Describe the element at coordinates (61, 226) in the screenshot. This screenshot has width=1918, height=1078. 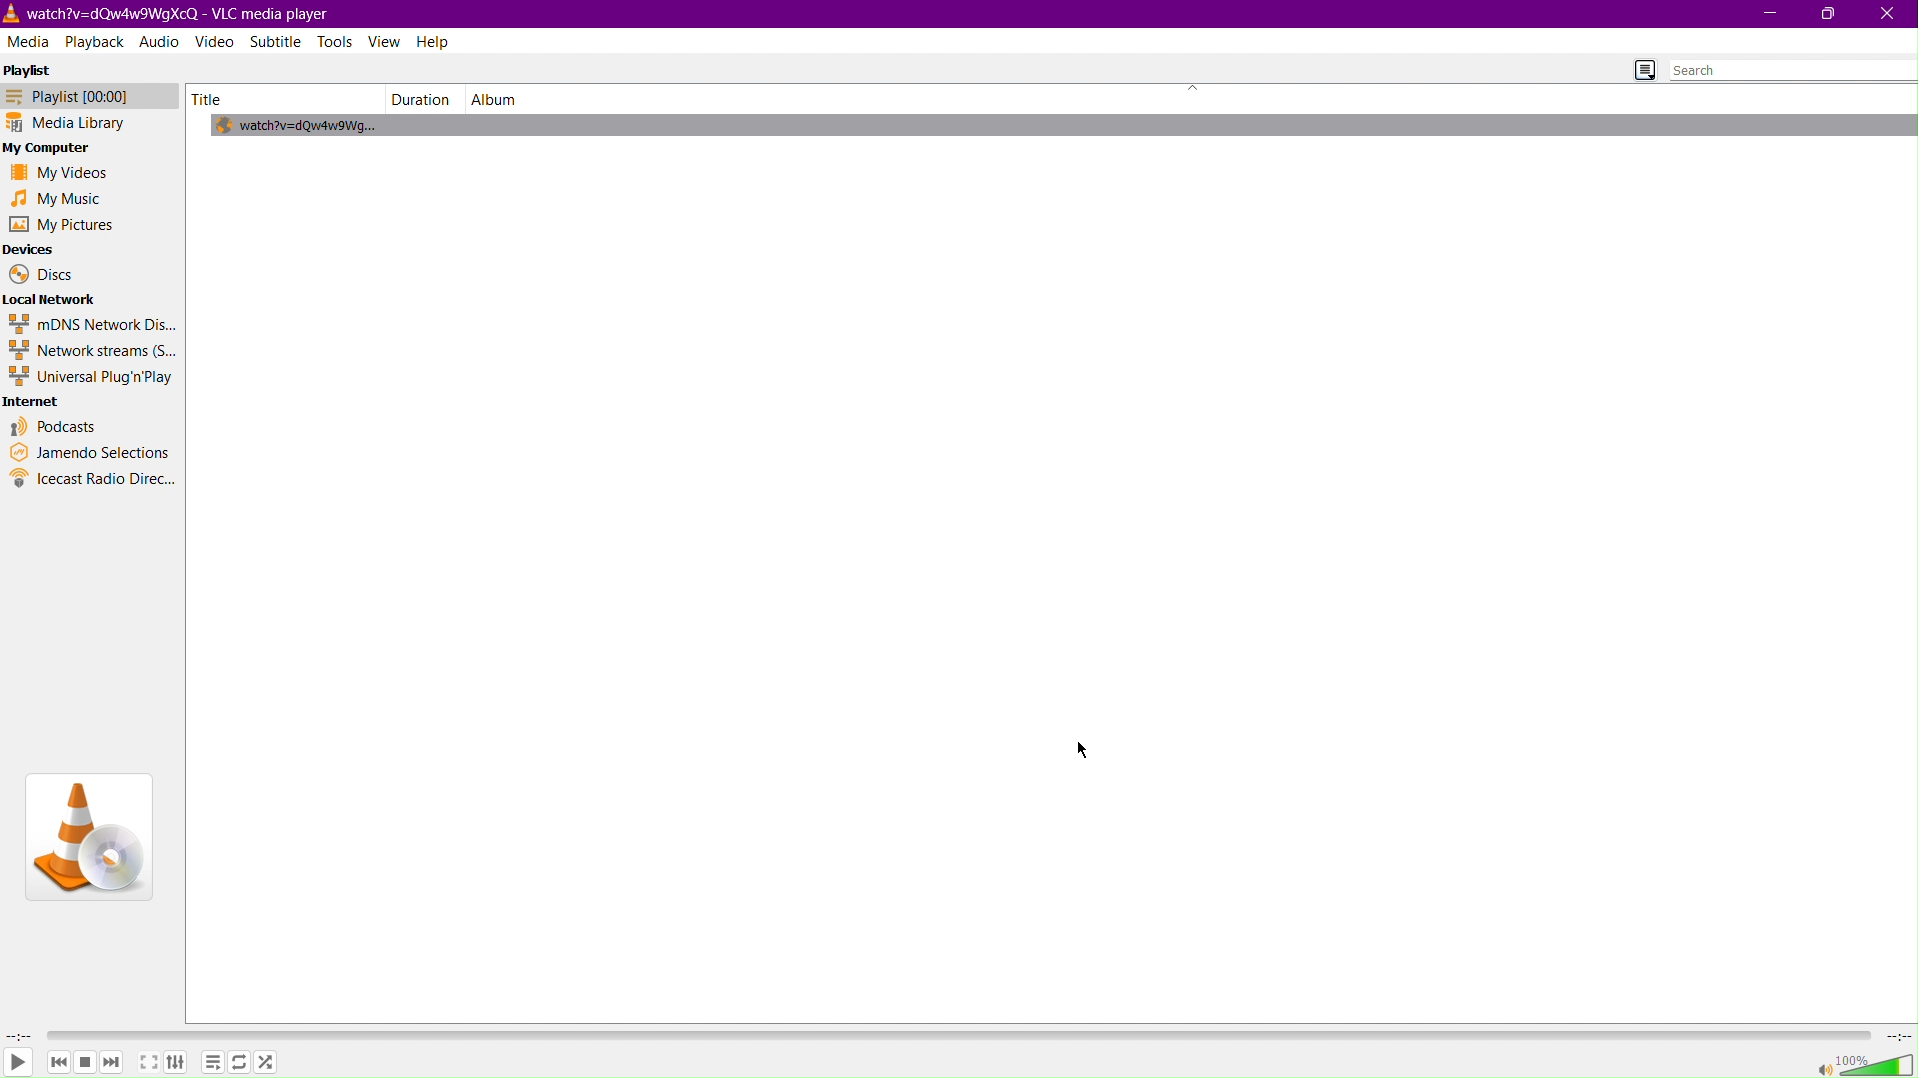
I see `My Pictures` at that location.